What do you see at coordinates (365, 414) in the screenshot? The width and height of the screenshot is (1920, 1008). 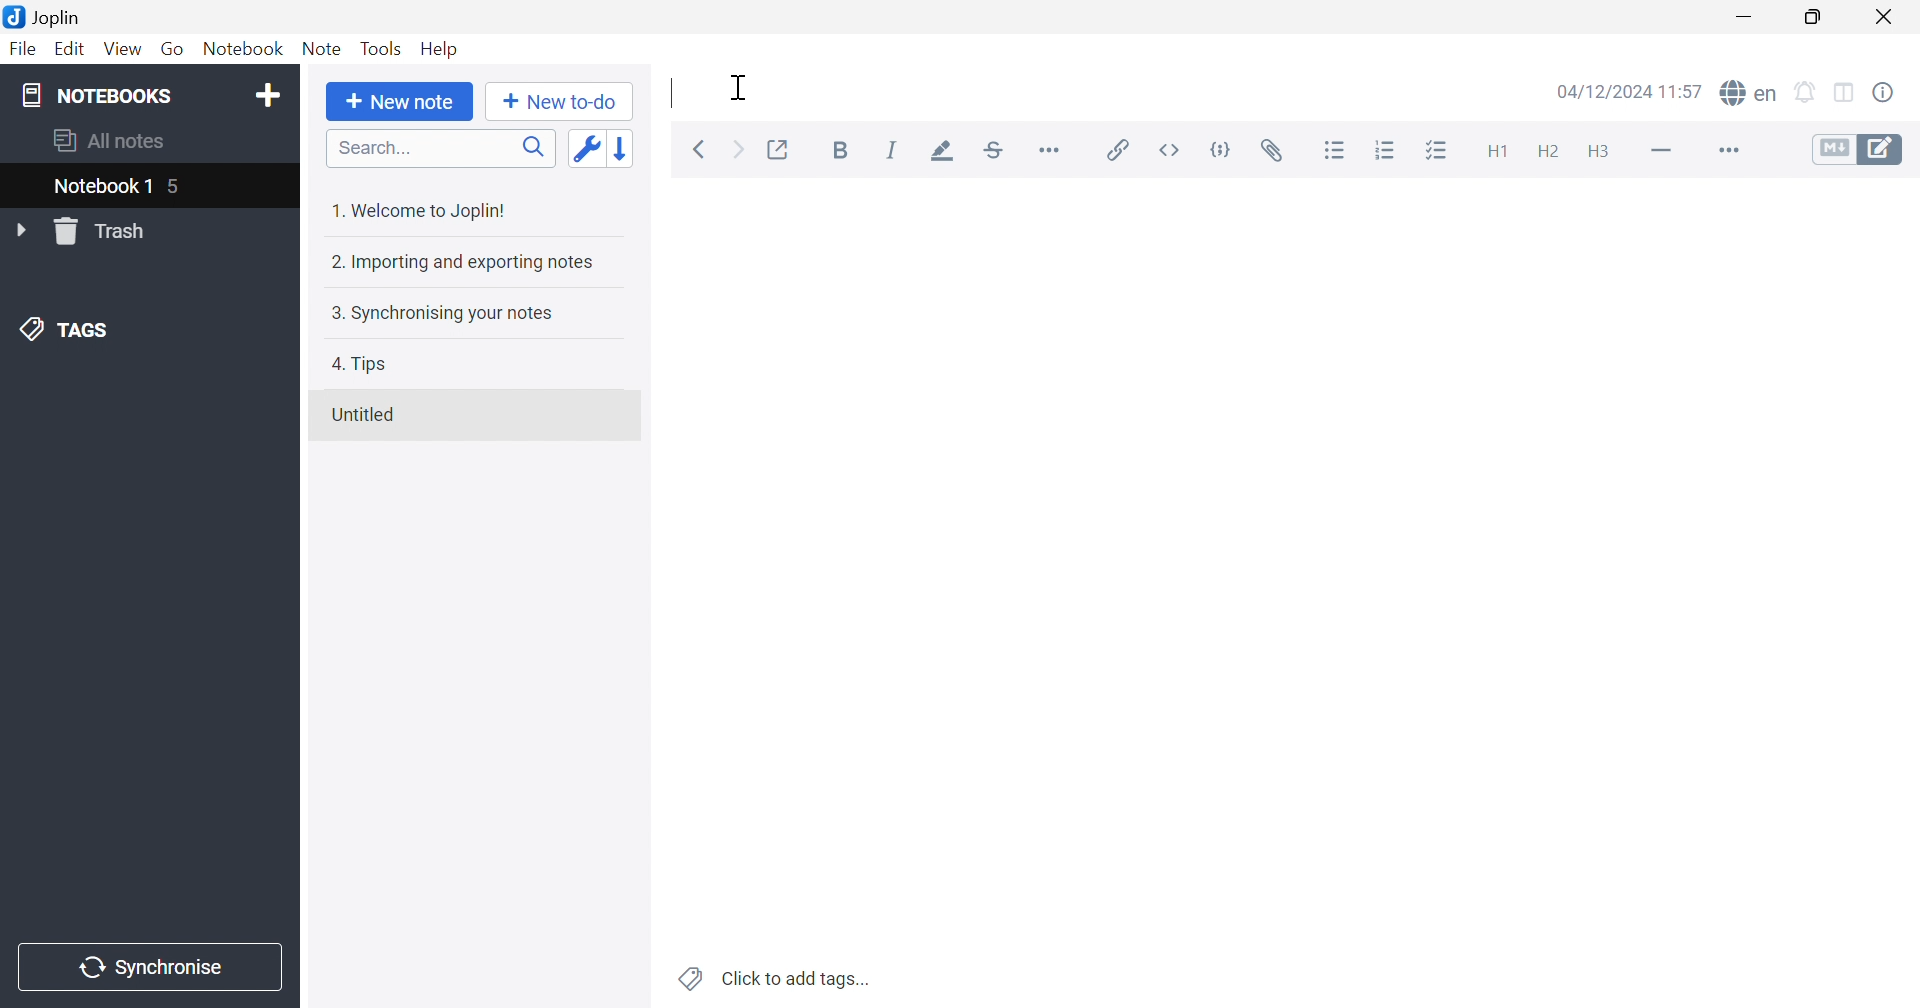 I see `Untitled` at bounding box center [365, 414].